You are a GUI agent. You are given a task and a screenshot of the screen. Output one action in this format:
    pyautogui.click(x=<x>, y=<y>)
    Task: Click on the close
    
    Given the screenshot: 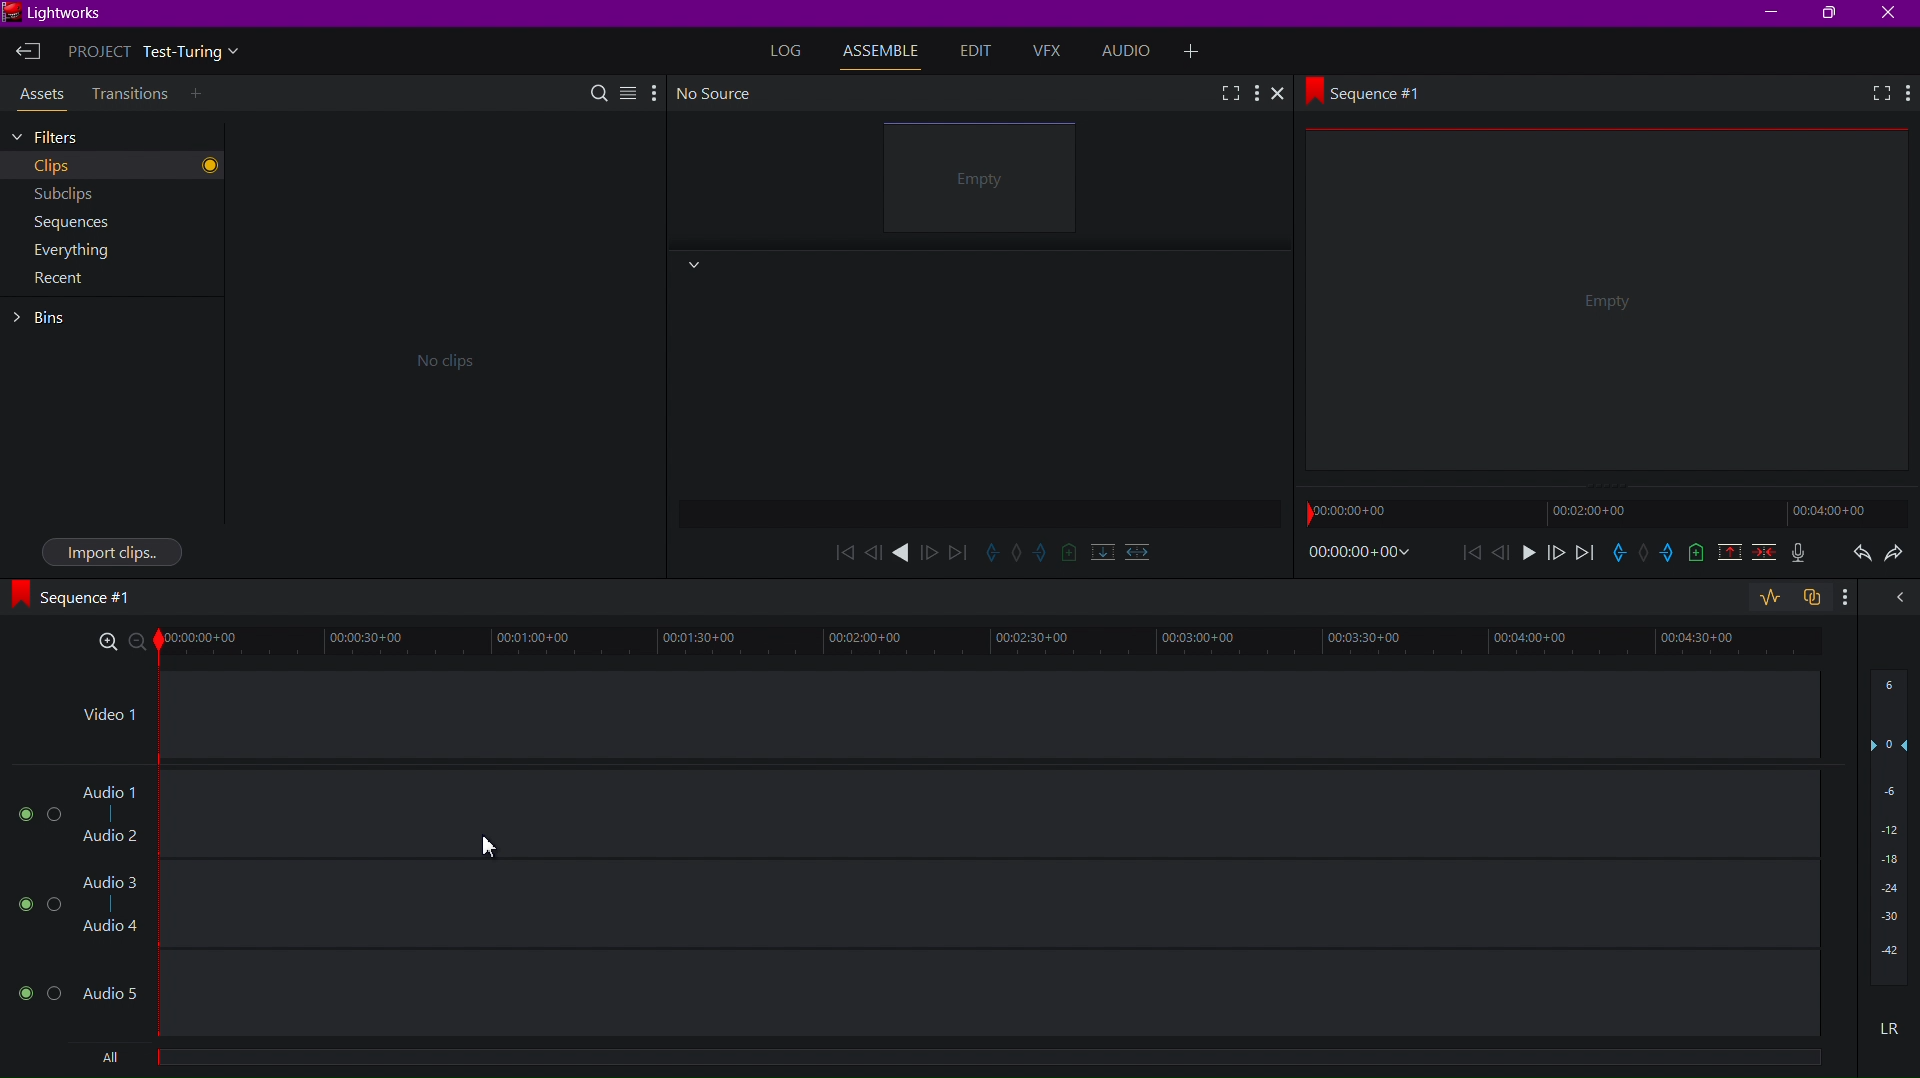 What is the action you would take?
    pyautogui.click(x=1898, y=596)
    